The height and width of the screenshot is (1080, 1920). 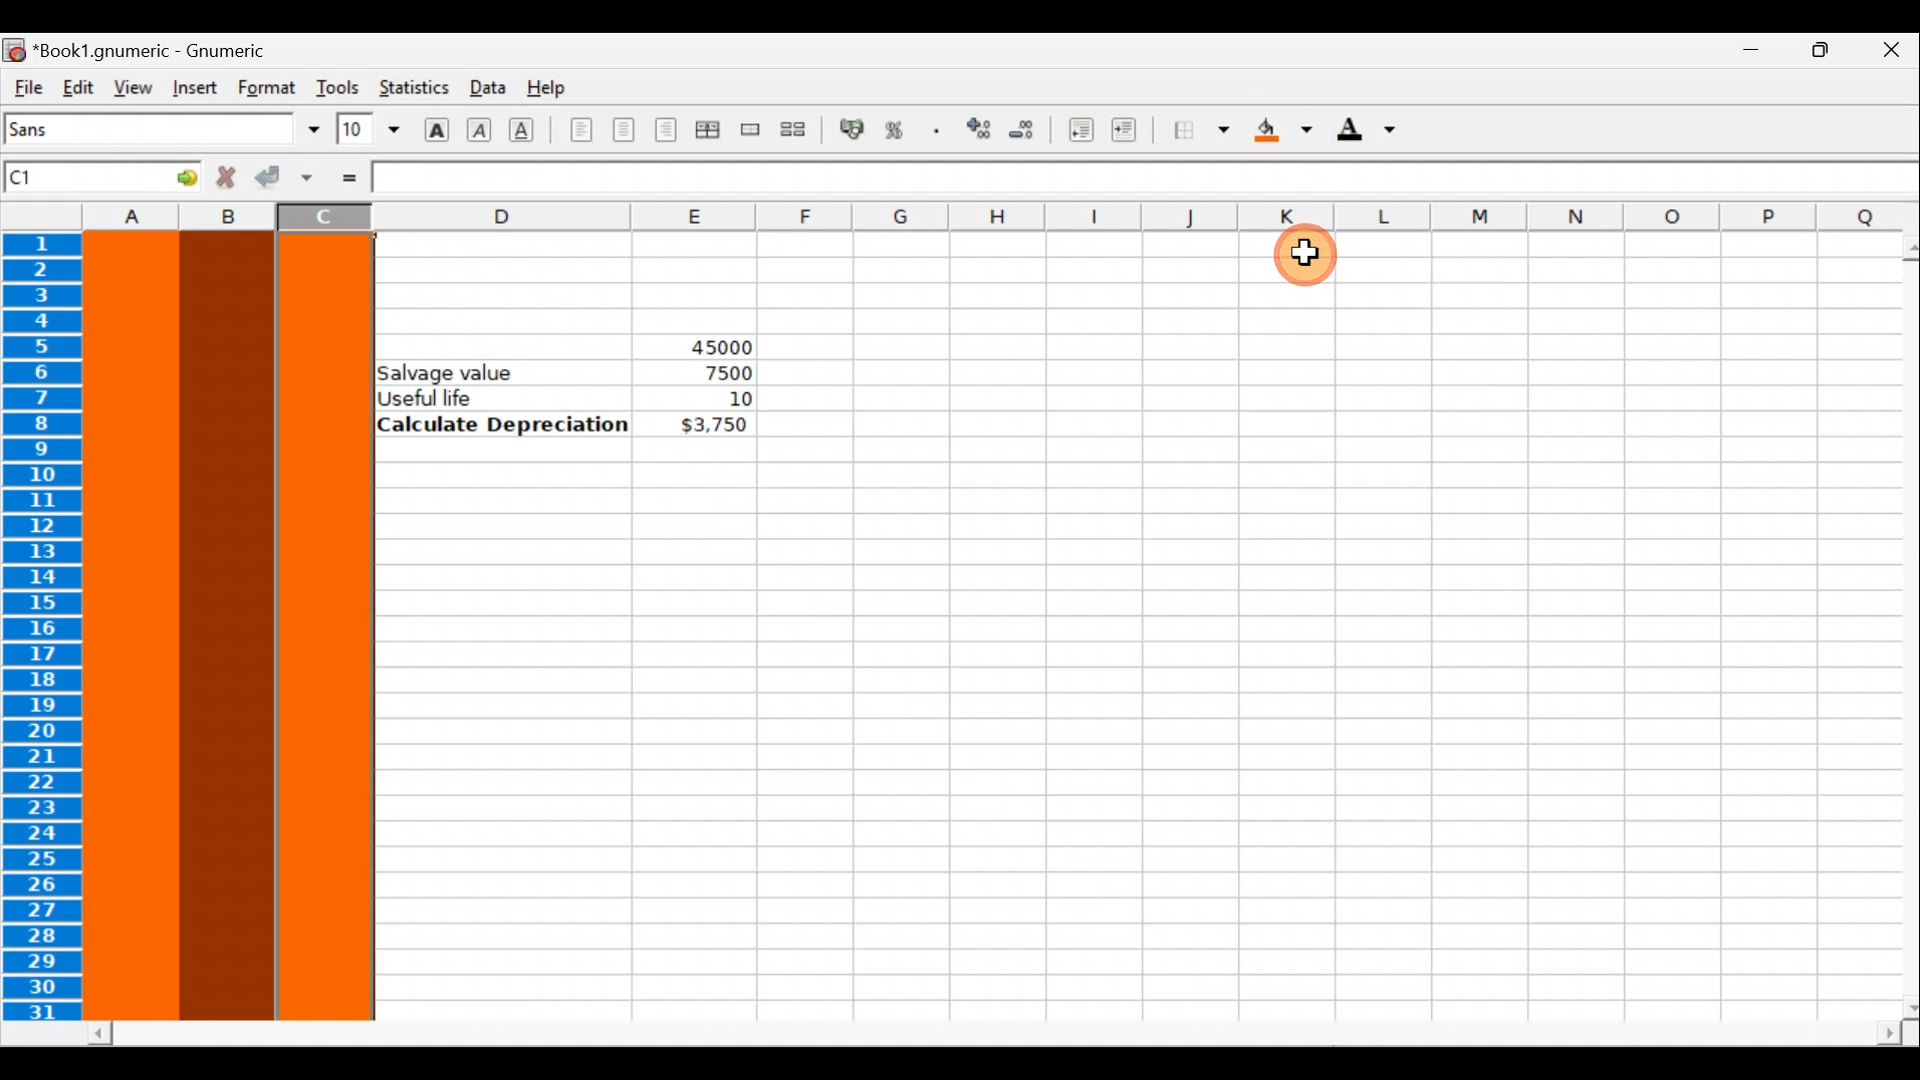 I want to click on Decrease indent, align contents to the left, so click(x=1075, y=130).